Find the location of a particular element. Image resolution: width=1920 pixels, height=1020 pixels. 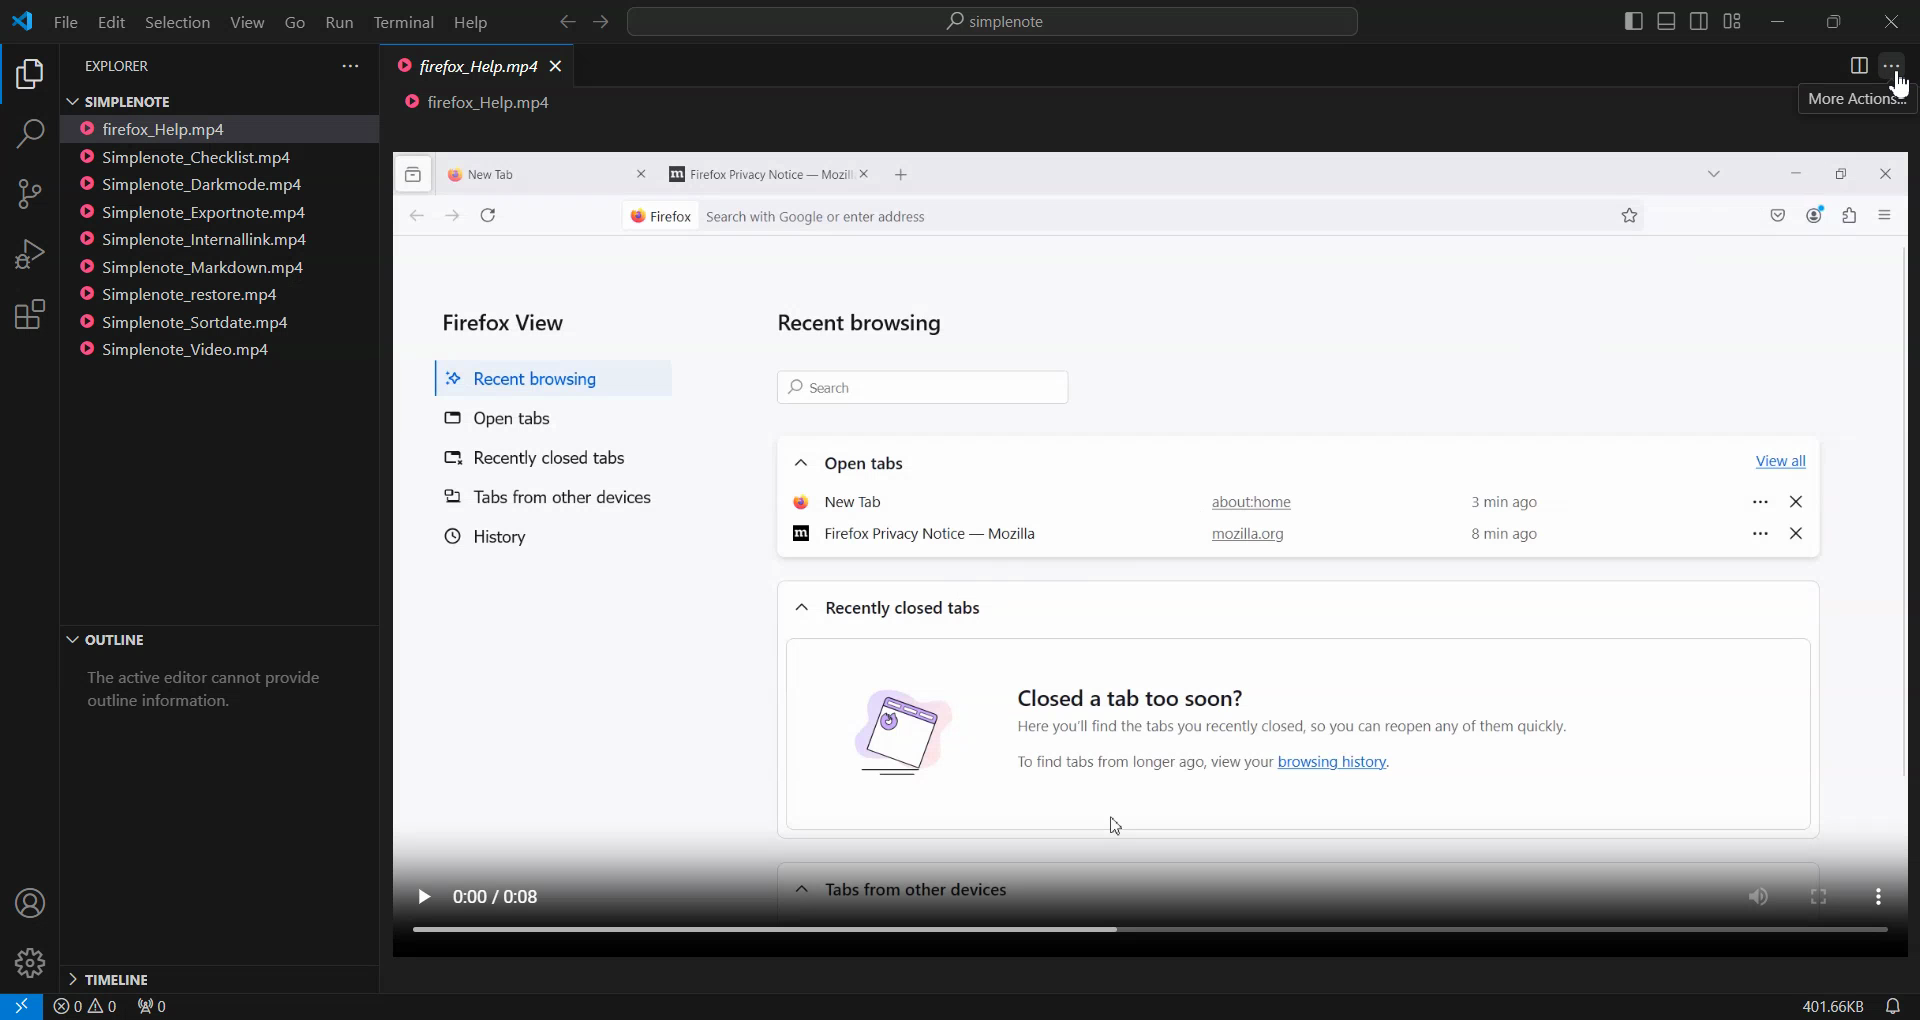

Terminal is located at coordinates (404, 24).